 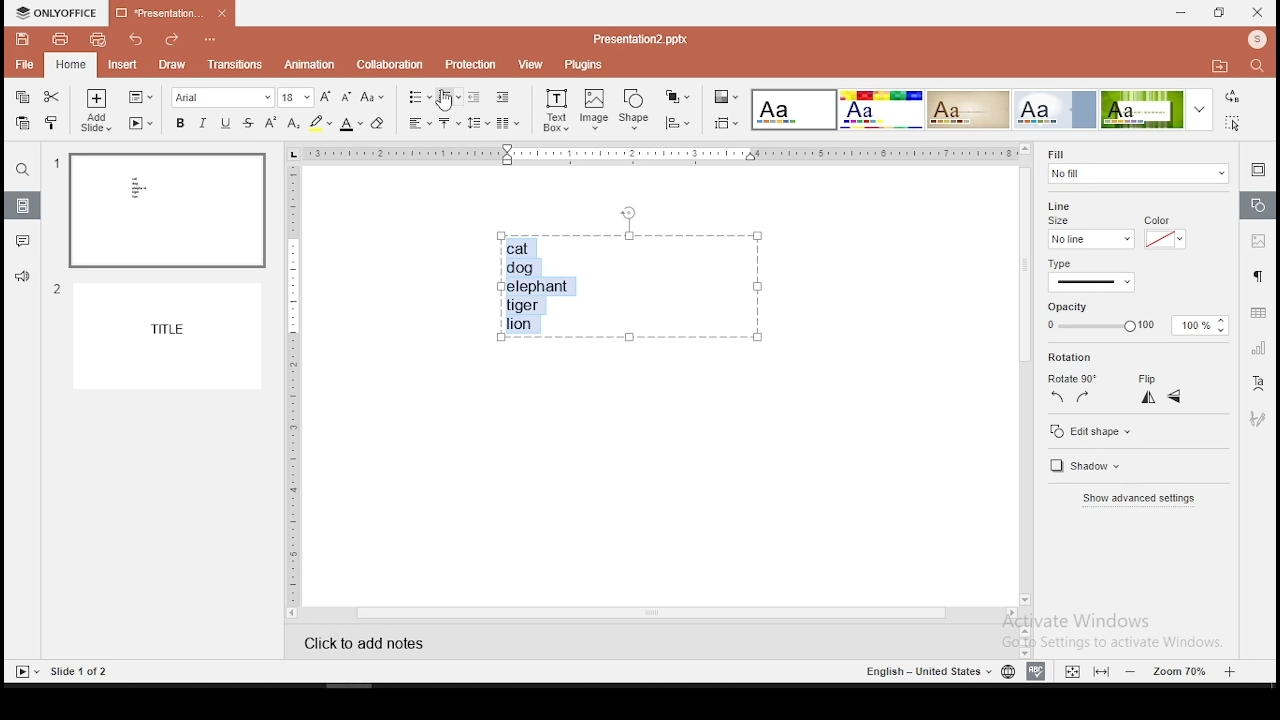 I want to click on open file location, so click(x=1217, y=66).